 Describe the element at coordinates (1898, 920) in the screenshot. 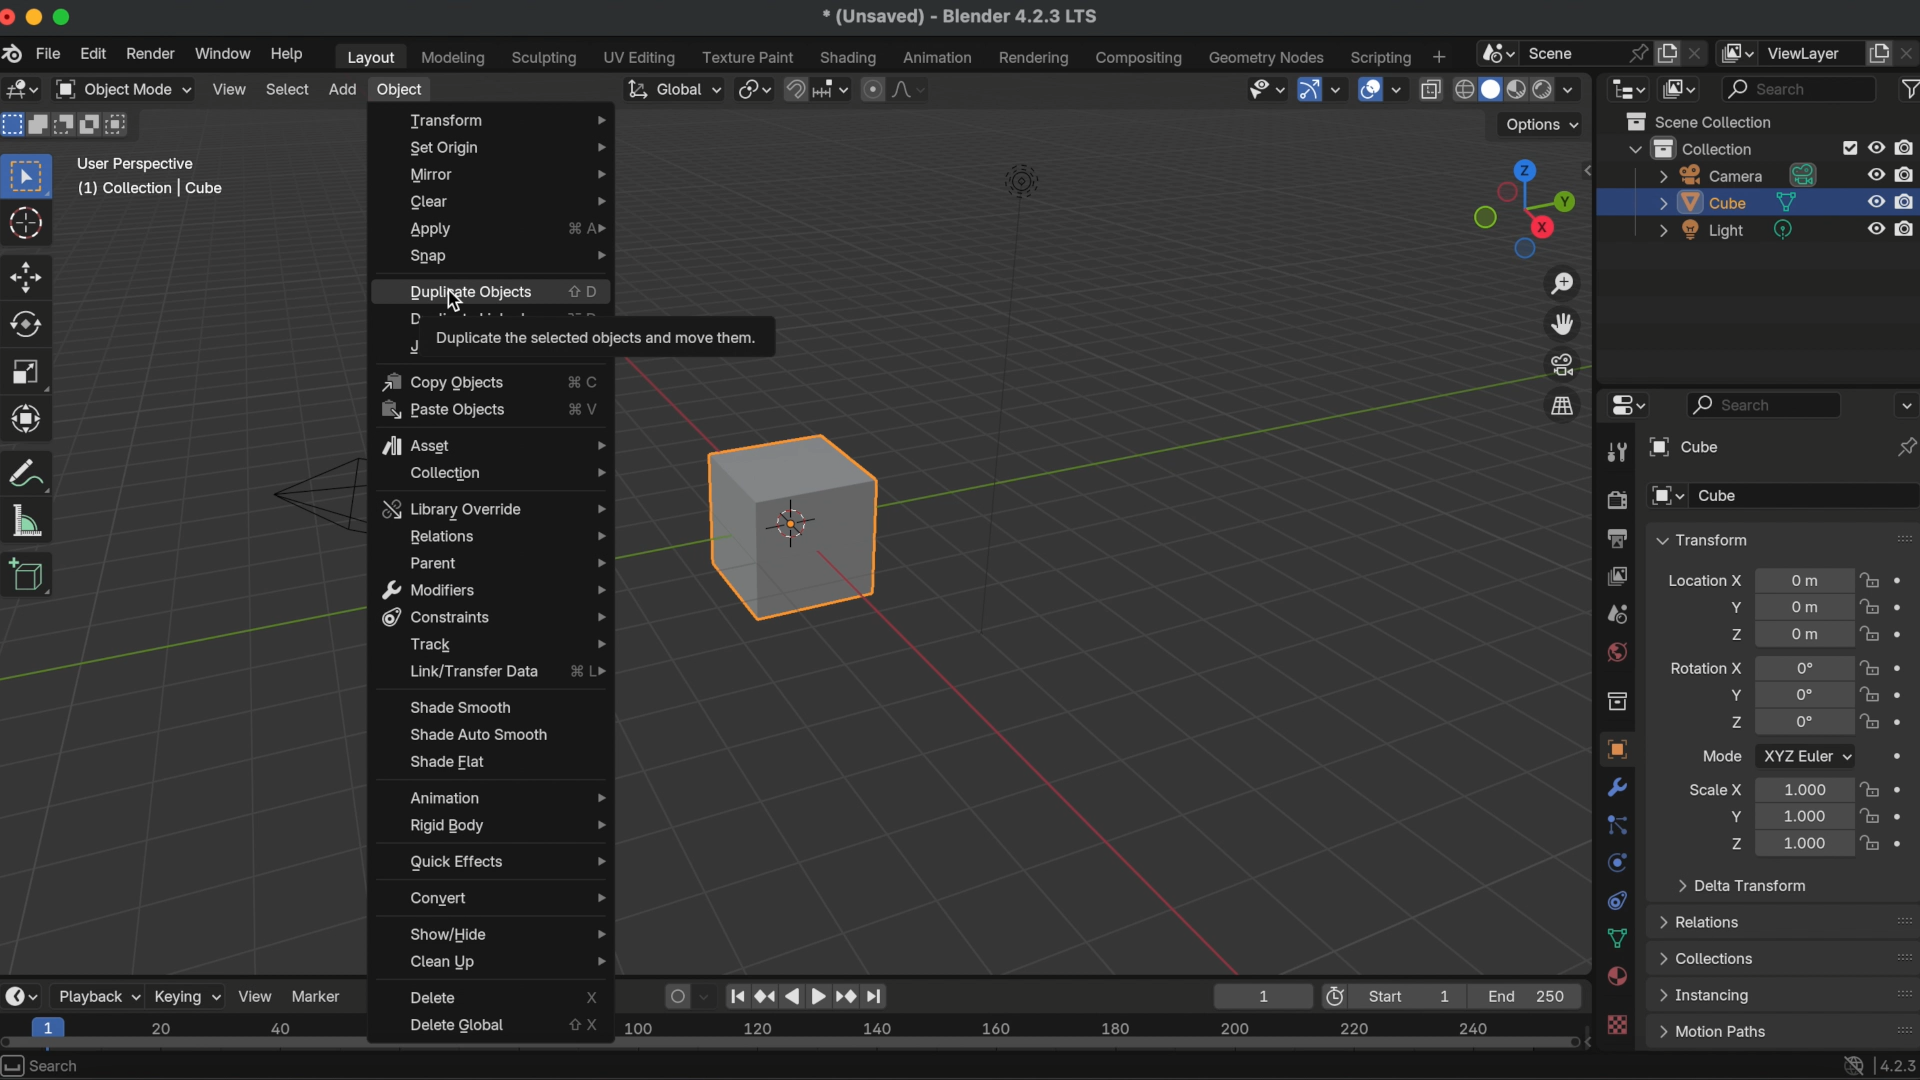

I see `drag handles` at that location.